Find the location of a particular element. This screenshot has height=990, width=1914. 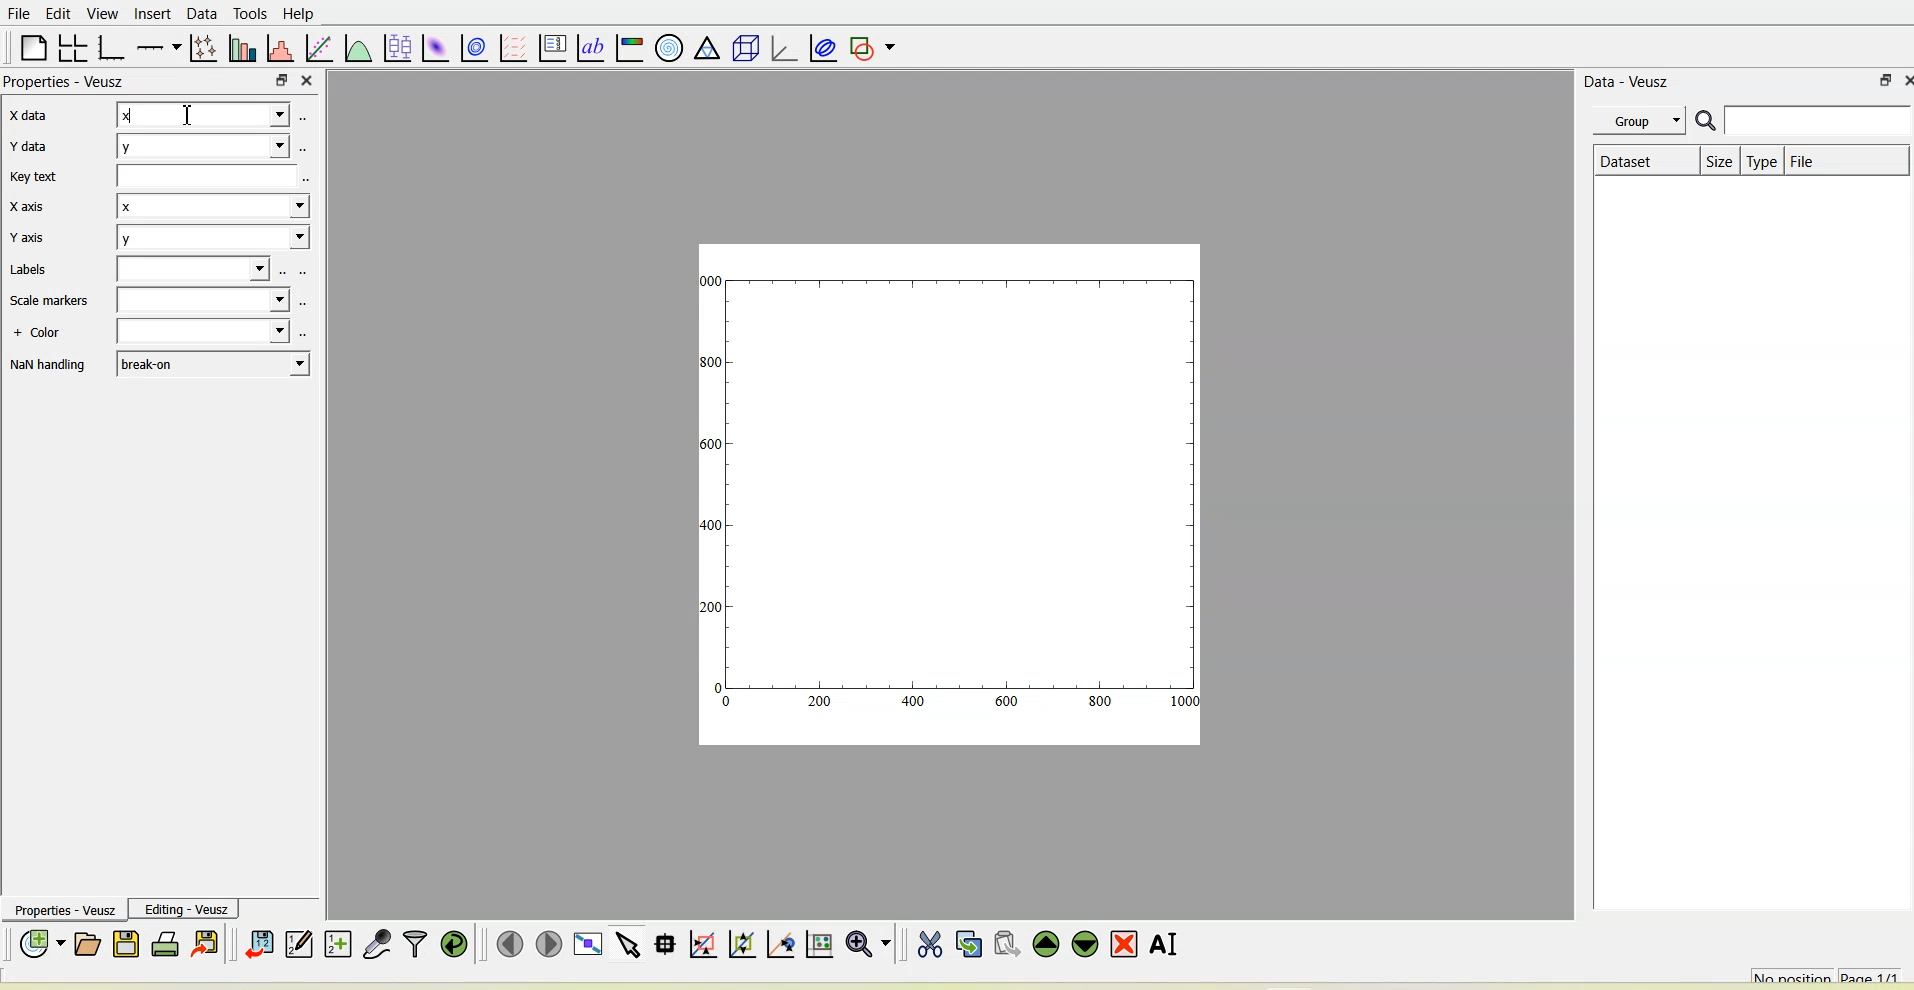

X data is located at coordinates (38, 113).